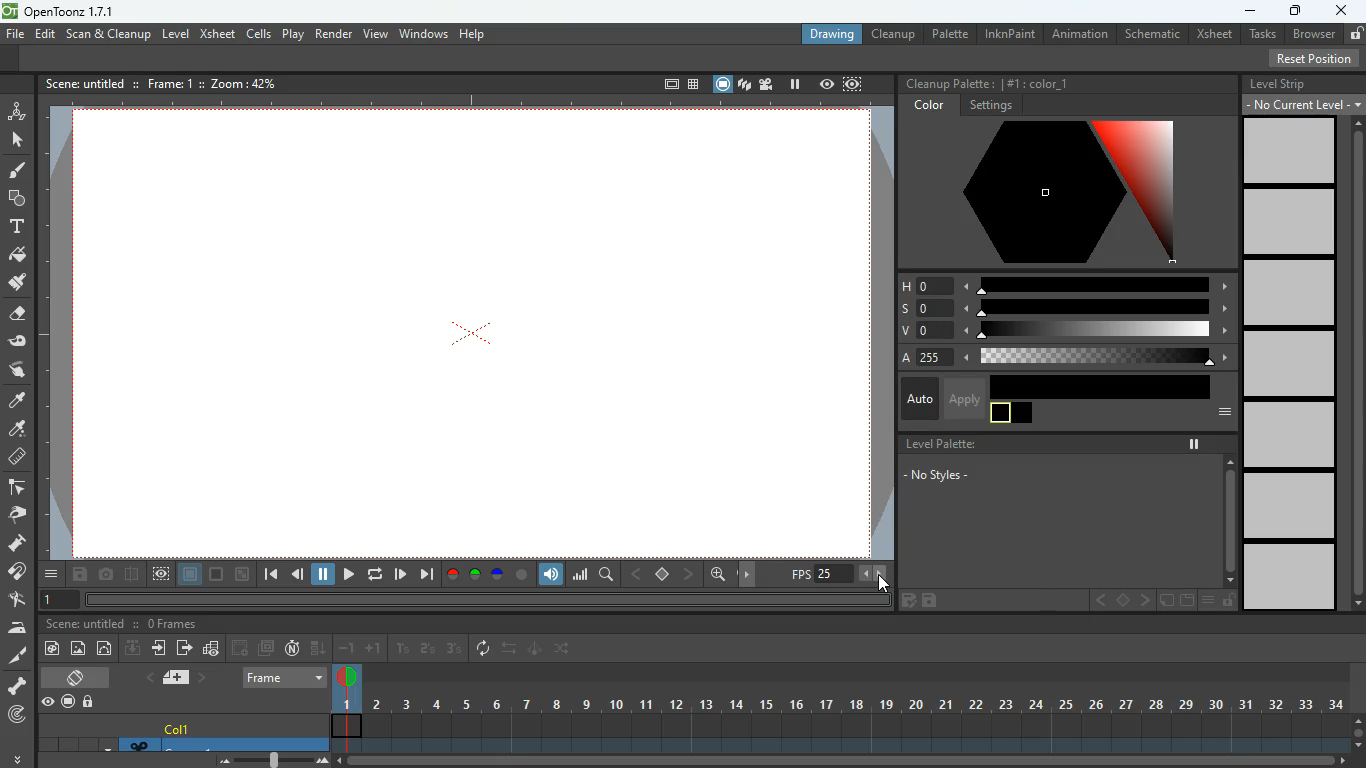  I want to click on opentoonz, so click(67, 12).